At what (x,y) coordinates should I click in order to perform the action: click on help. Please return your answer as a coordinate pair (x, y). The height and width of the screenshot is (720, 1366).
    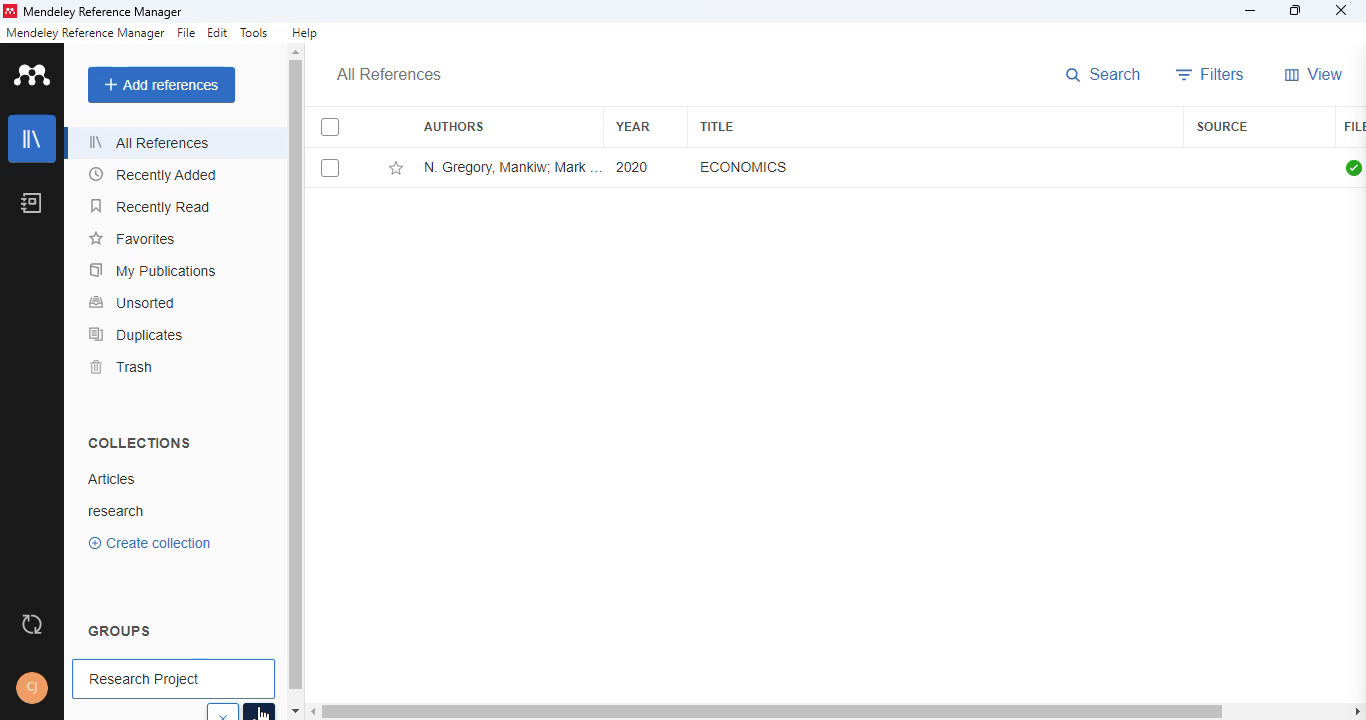
    Looking at the image, I should click on (305, 33).